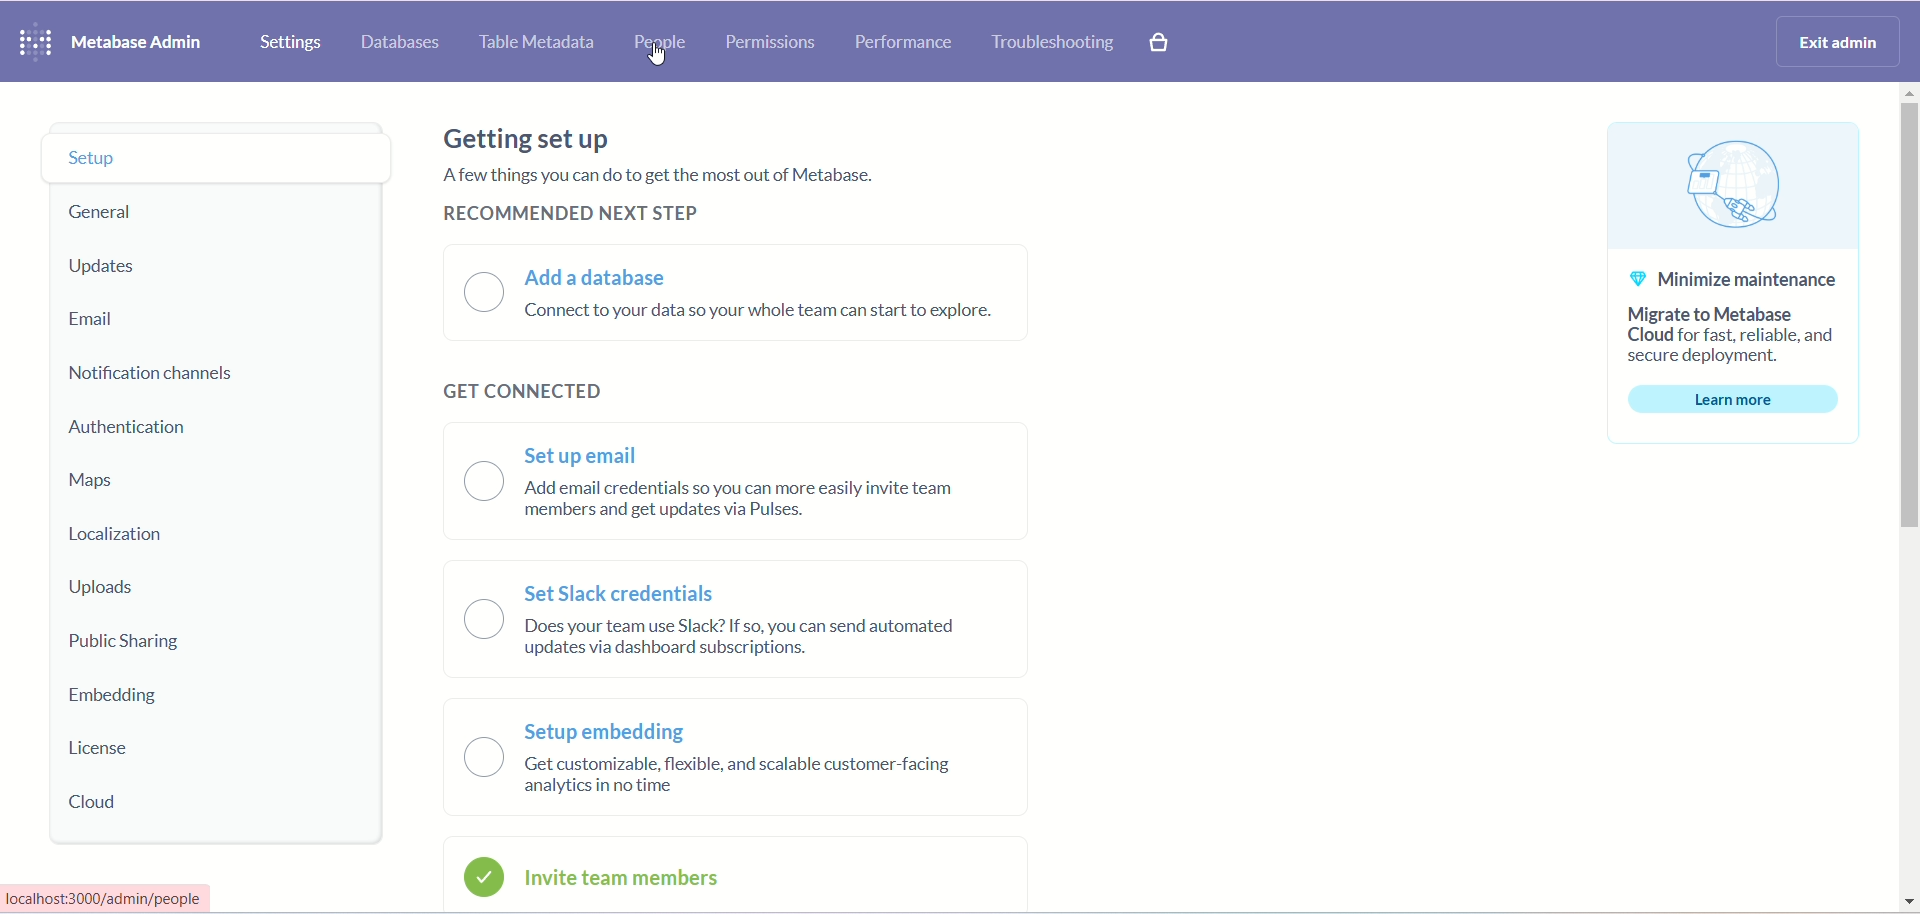 This screenshot has height=914, width=1920. What do you see at coordinates (289, 43) in the screenshot?
I see `settings` at bounding box center [289, 43].